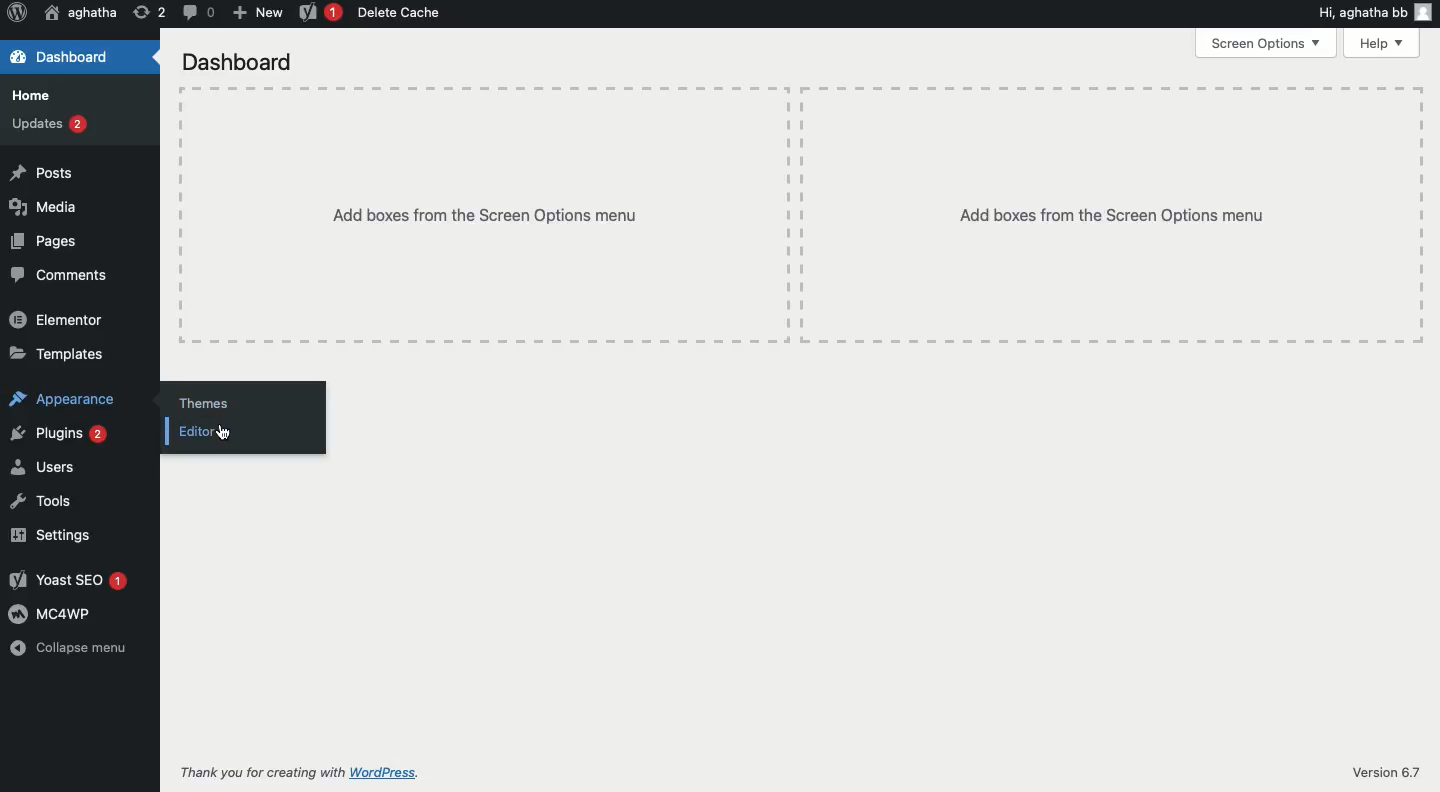 This screenshot has height=792, width=1440. What do you see at coordinates (483, 214) in the screenshot?
I see `Add boxes from the screen options menu` at bounding box center [483, 214].